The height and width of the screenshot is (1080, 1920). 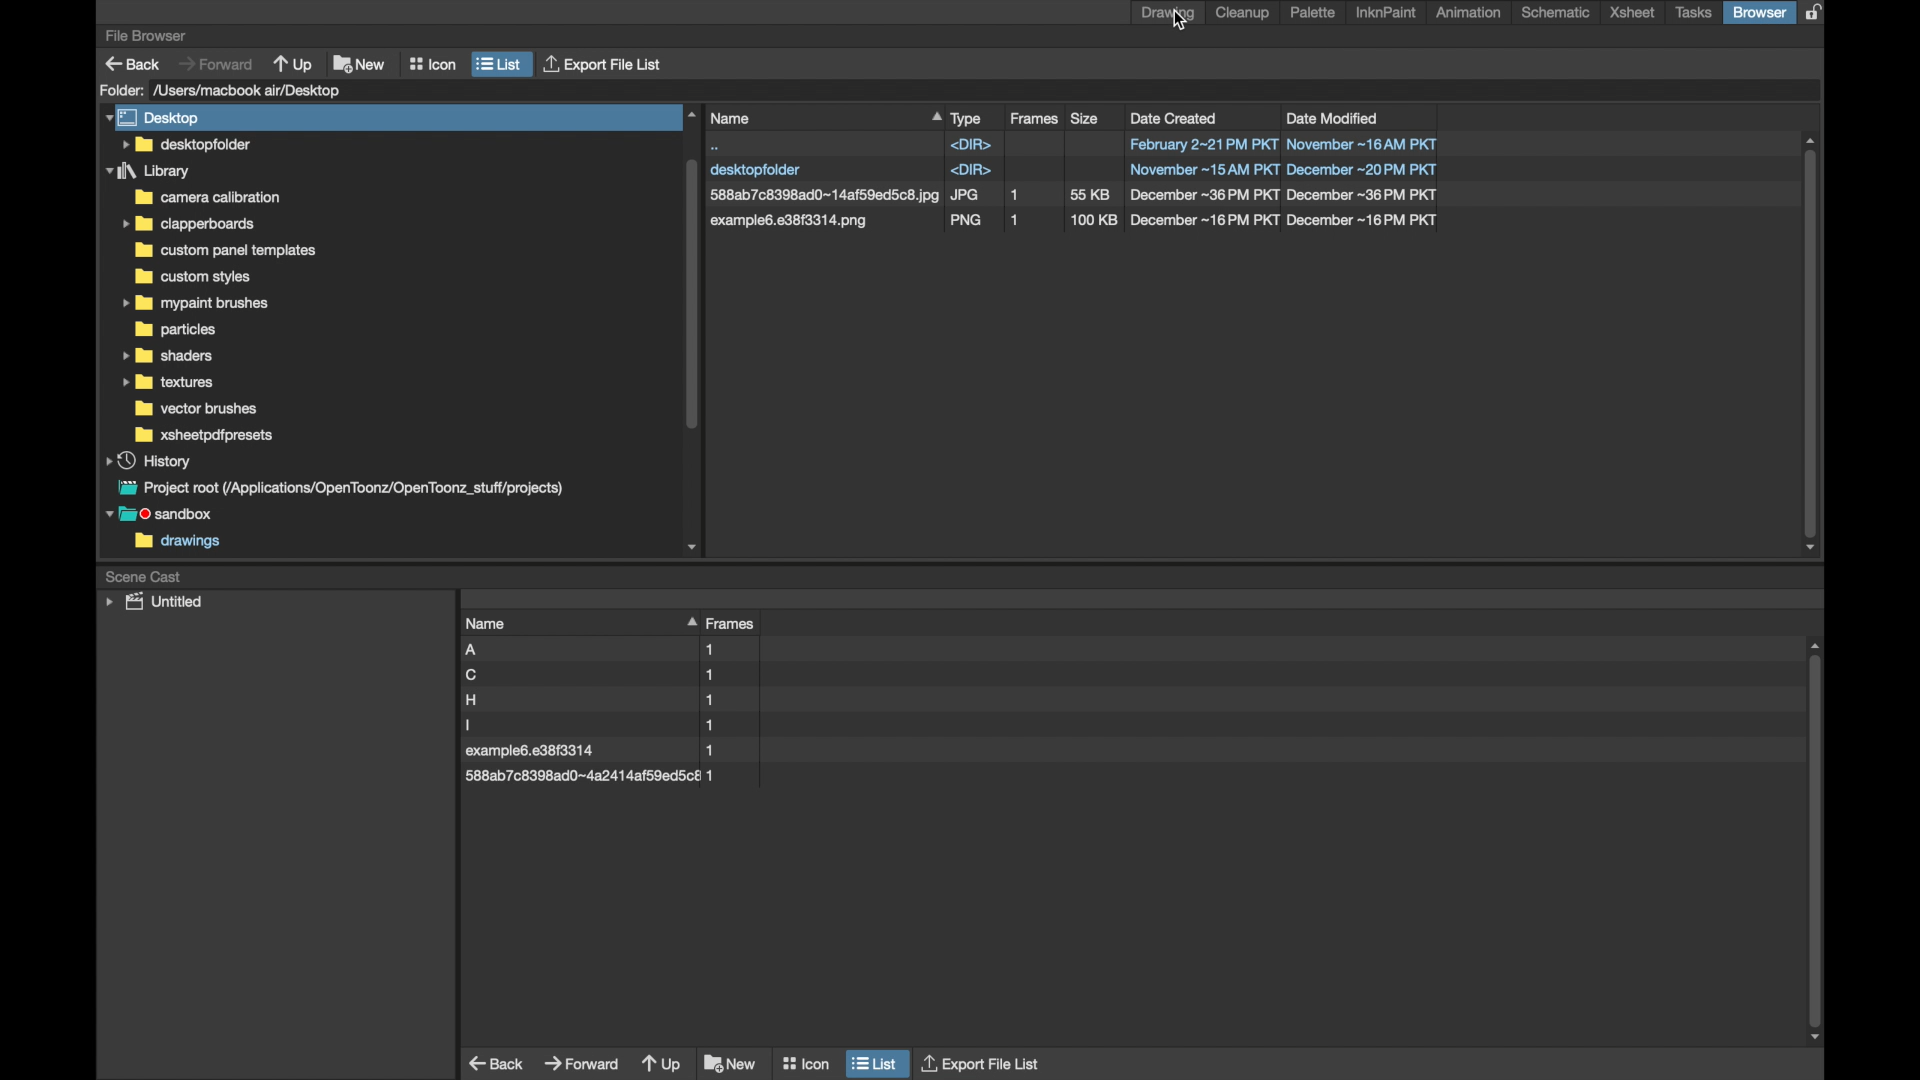 I want to click on project, so click(x=337, y=488).